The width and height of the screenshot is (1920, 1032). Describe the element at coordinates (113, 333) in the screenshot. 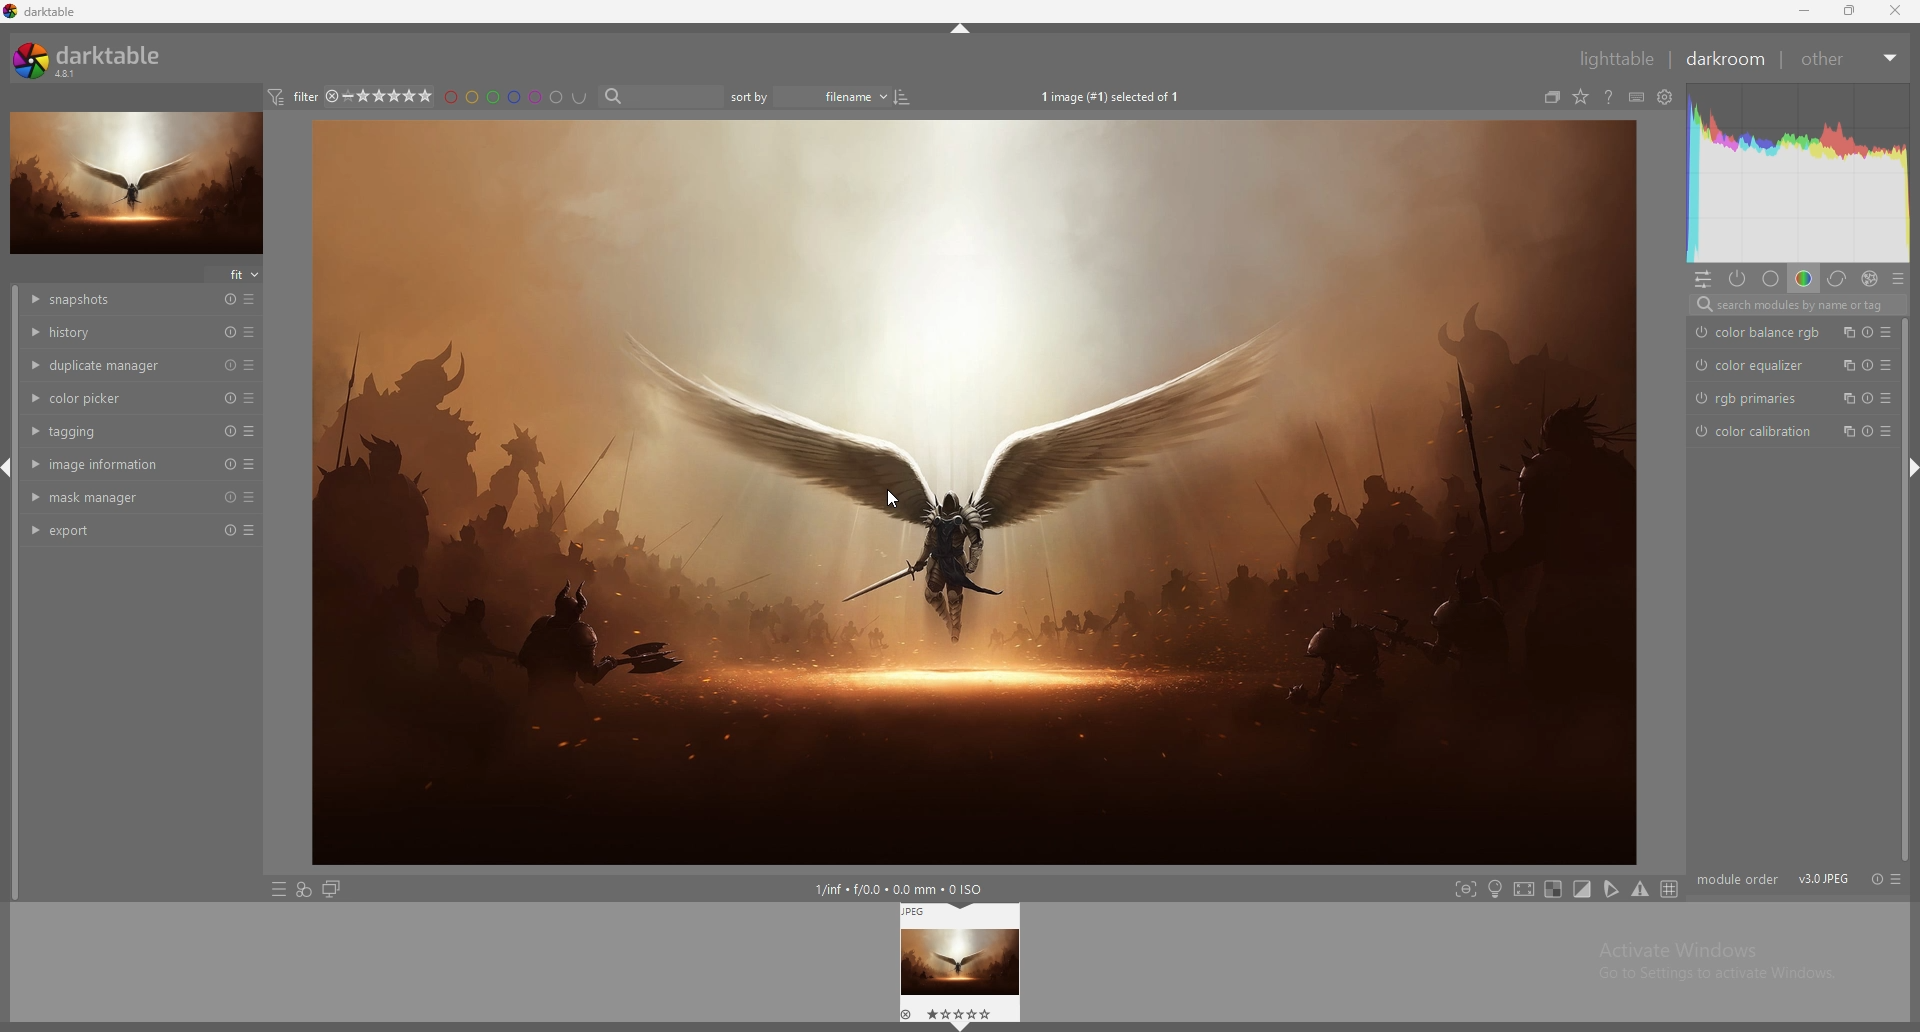

I see `history` at that location.